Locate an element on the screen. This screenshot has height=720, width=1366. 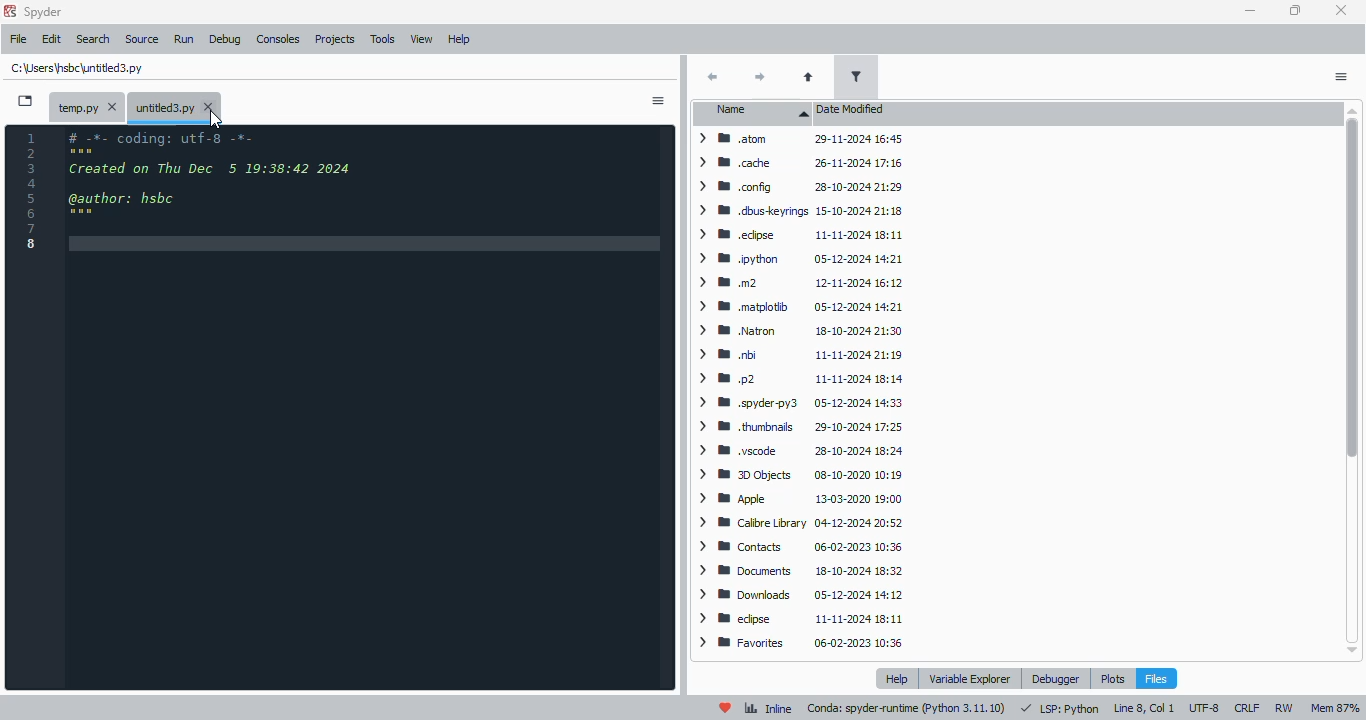
variable explorer is located at coordinates (970, 677).